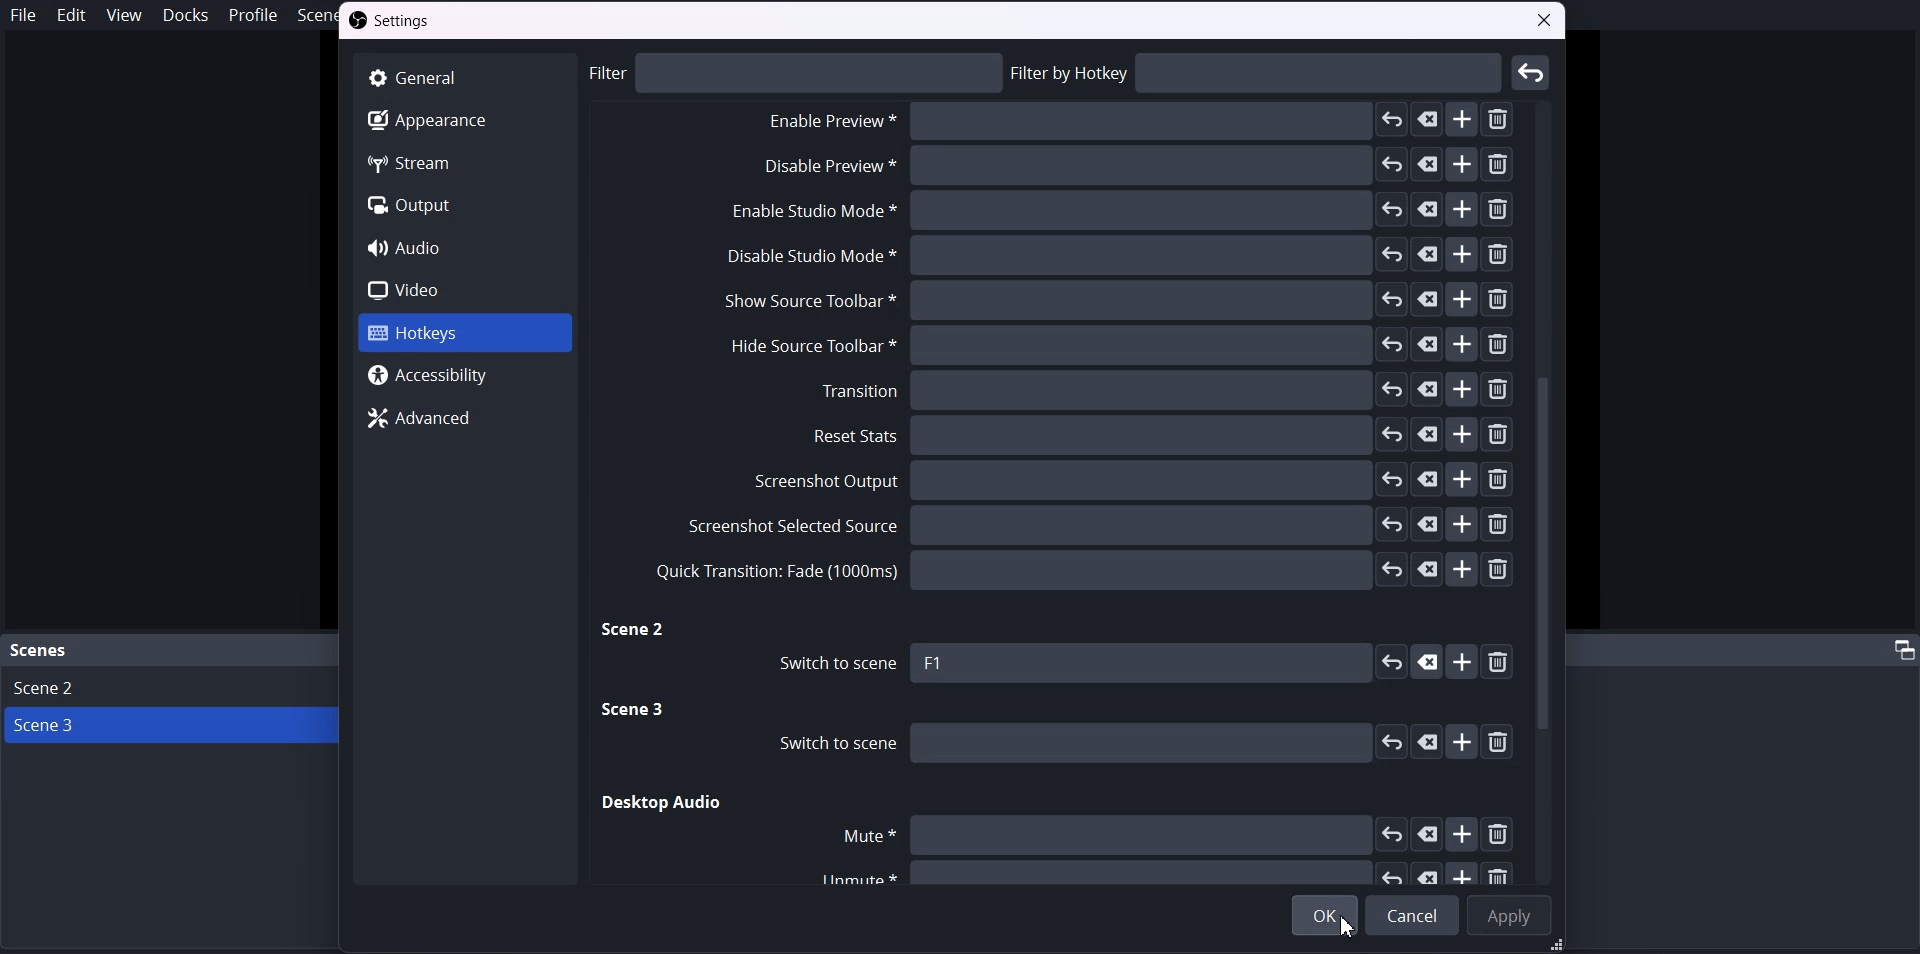  I want to click on Transition, so click(1165, 390).